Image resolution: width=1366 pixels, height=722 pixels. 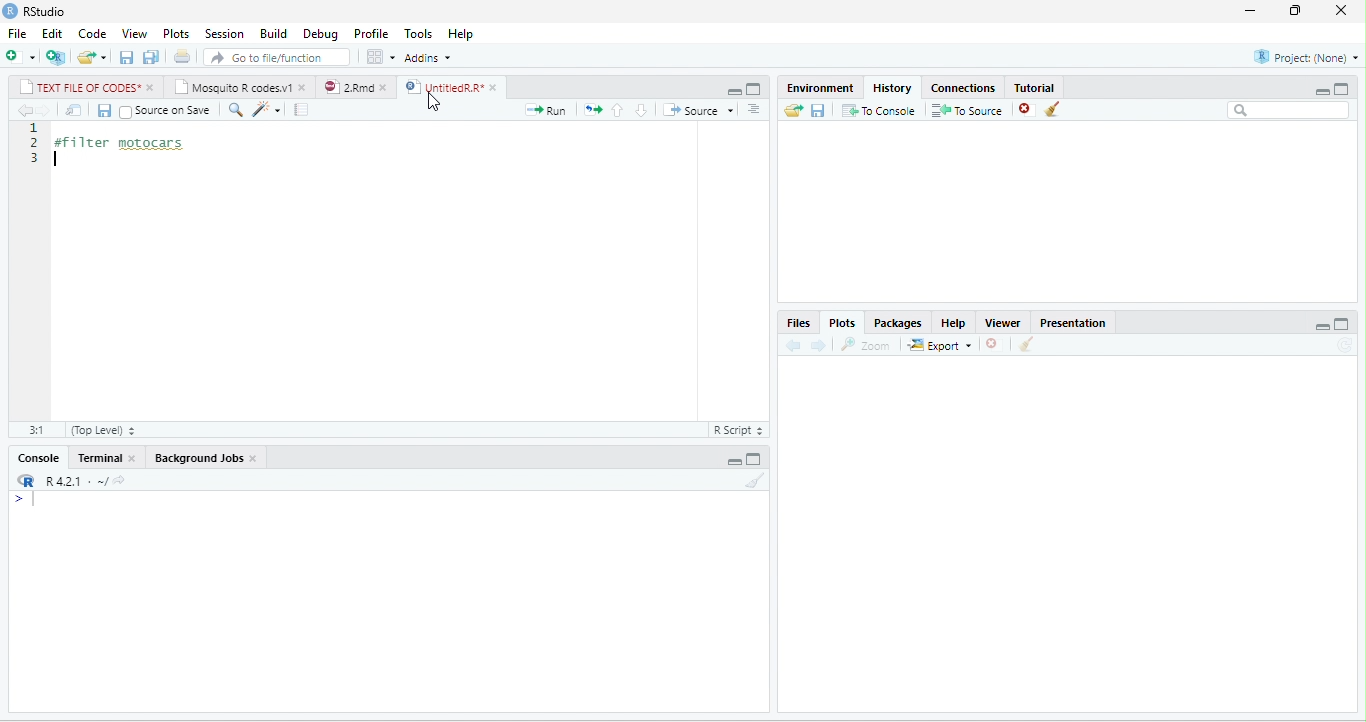 I want to click on close, so click(x=134, y=457).